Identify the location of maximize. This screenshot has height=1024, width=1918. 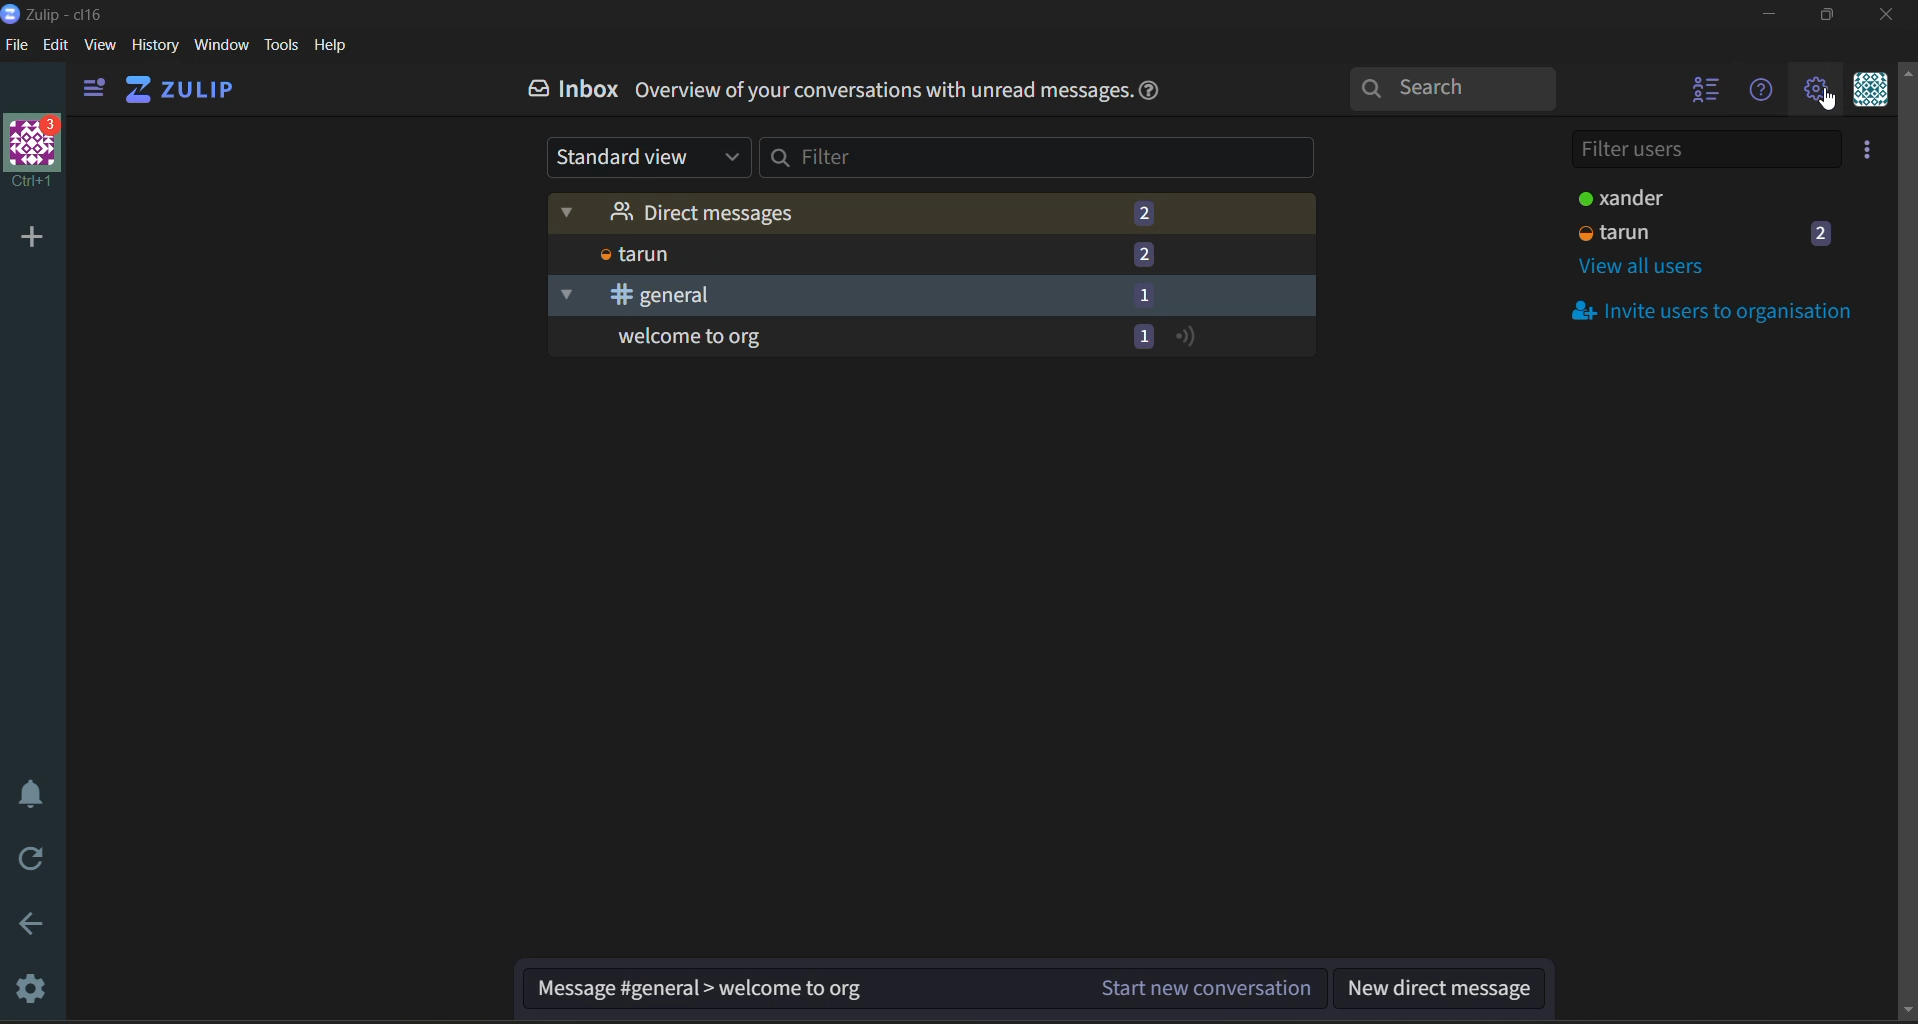
(1823, 17).